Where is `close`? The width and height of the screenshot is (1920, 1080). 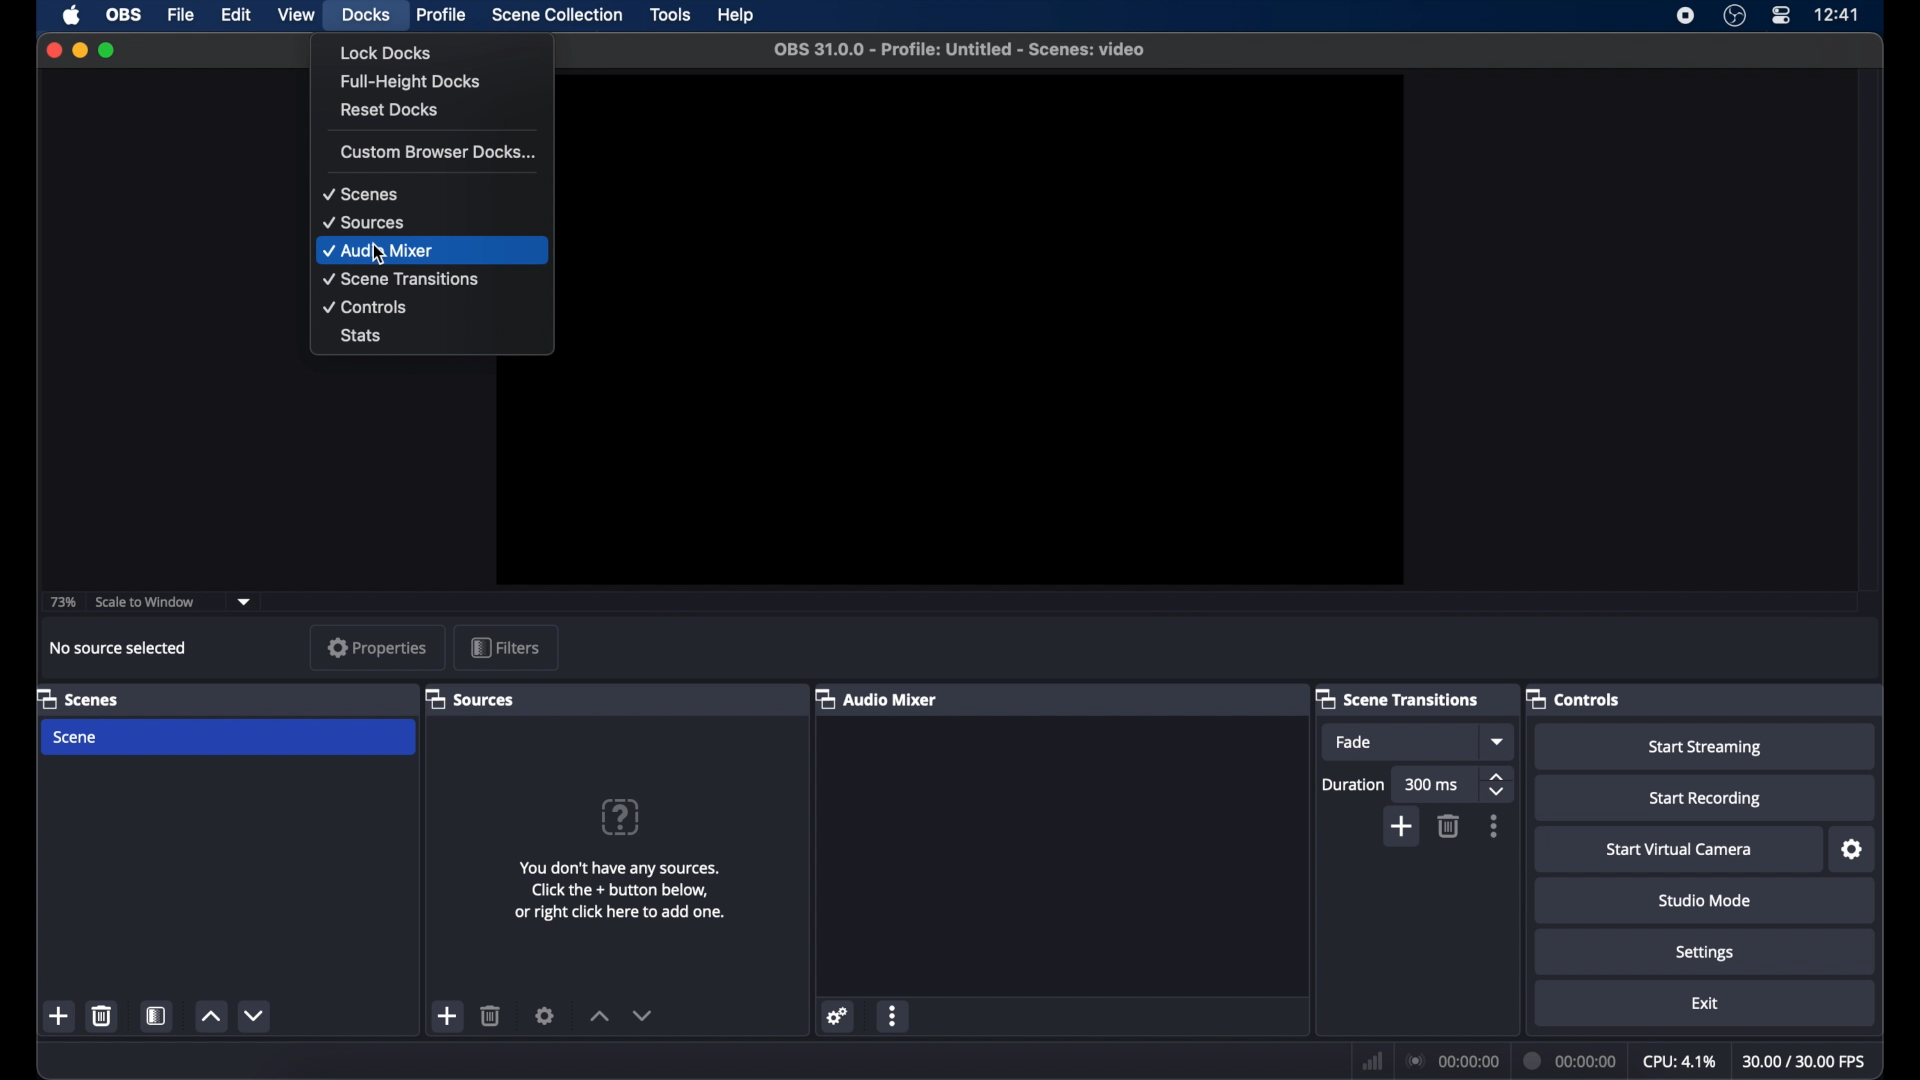
close is located at coordinates (53, 50).